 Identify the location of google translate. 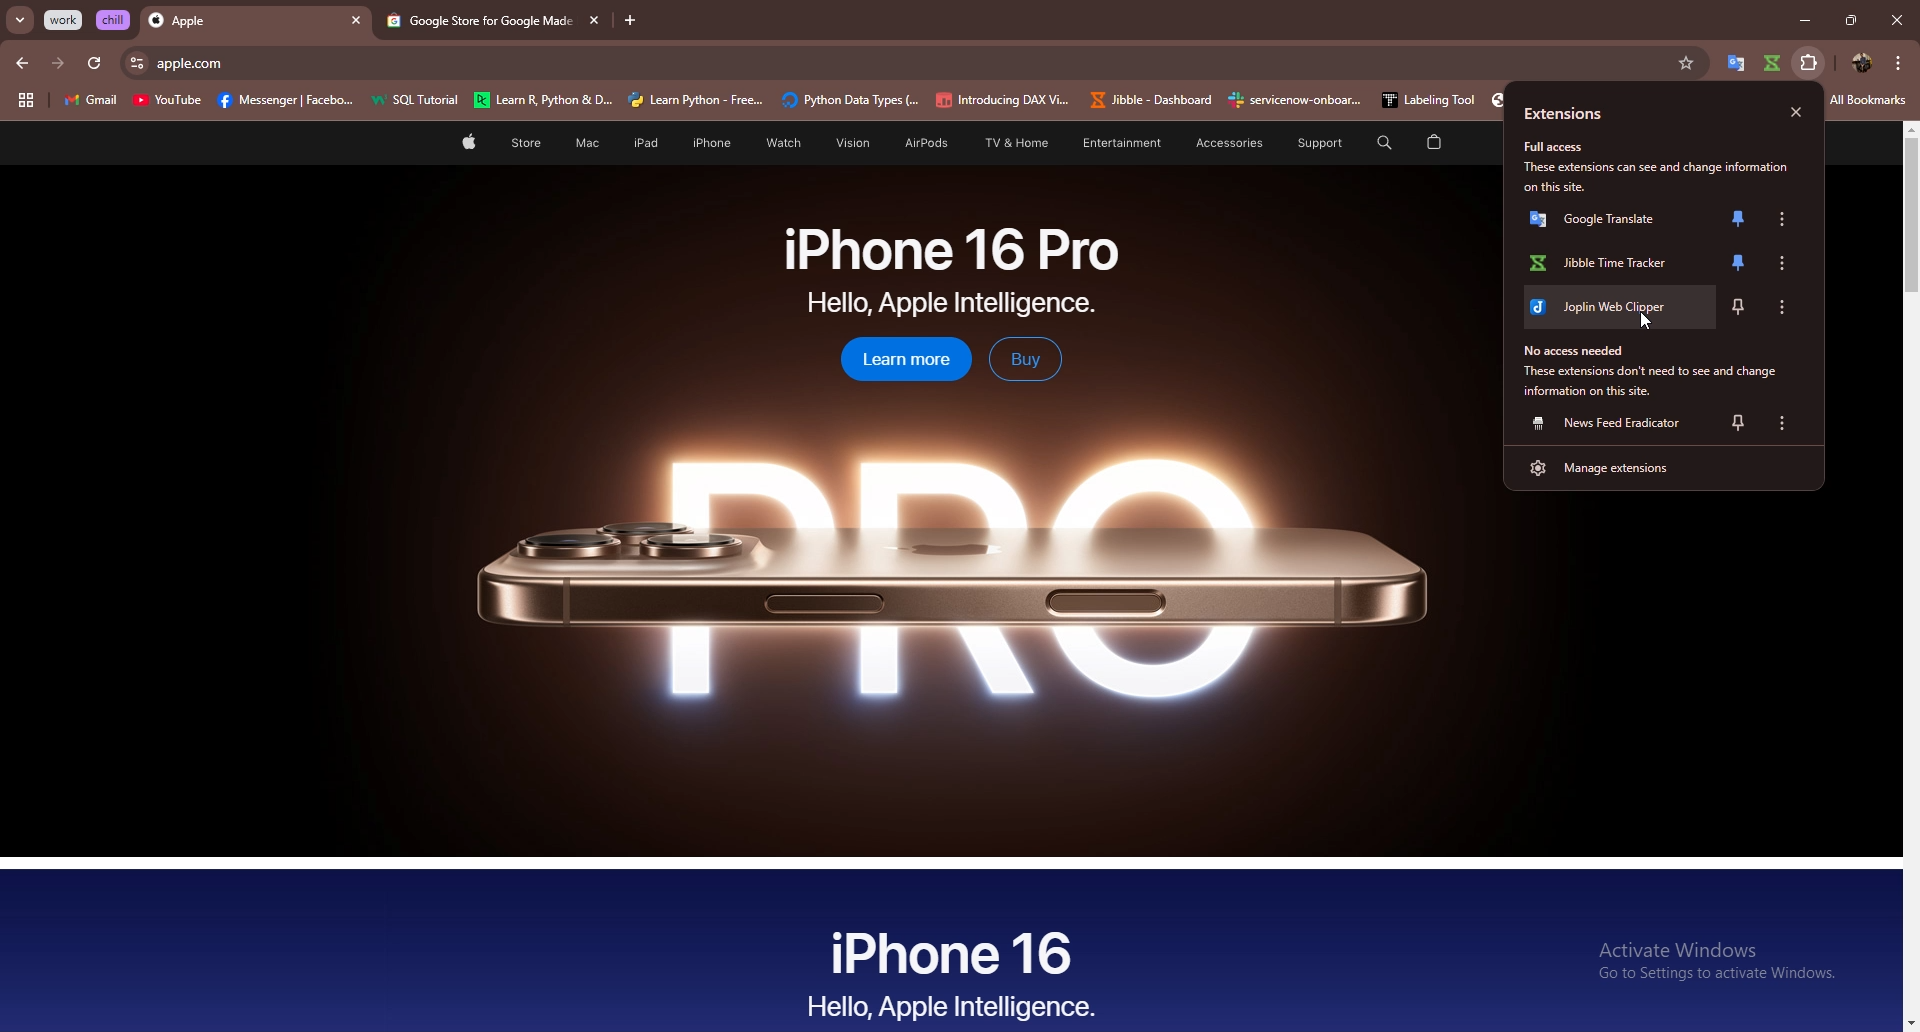
(1735, 63).